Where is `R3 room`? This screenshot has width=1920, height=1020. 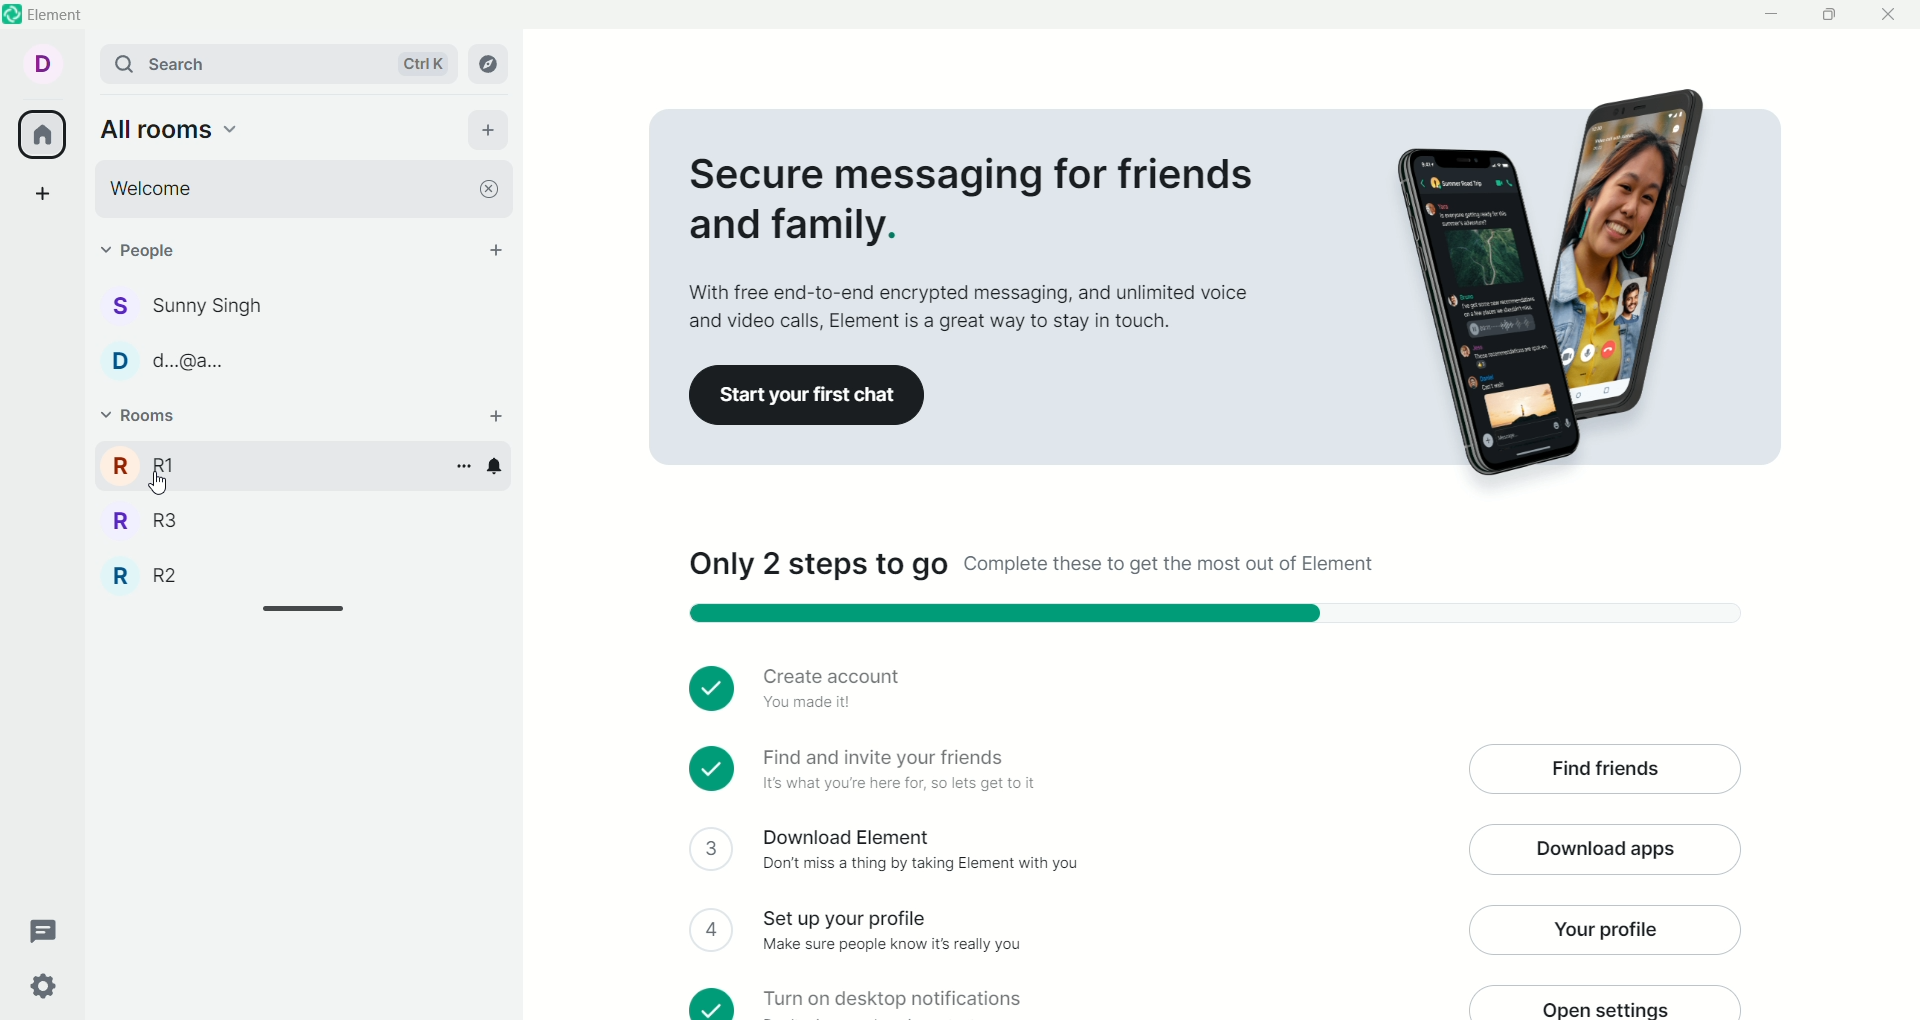
R3 room is located at coordinates (146, 521).